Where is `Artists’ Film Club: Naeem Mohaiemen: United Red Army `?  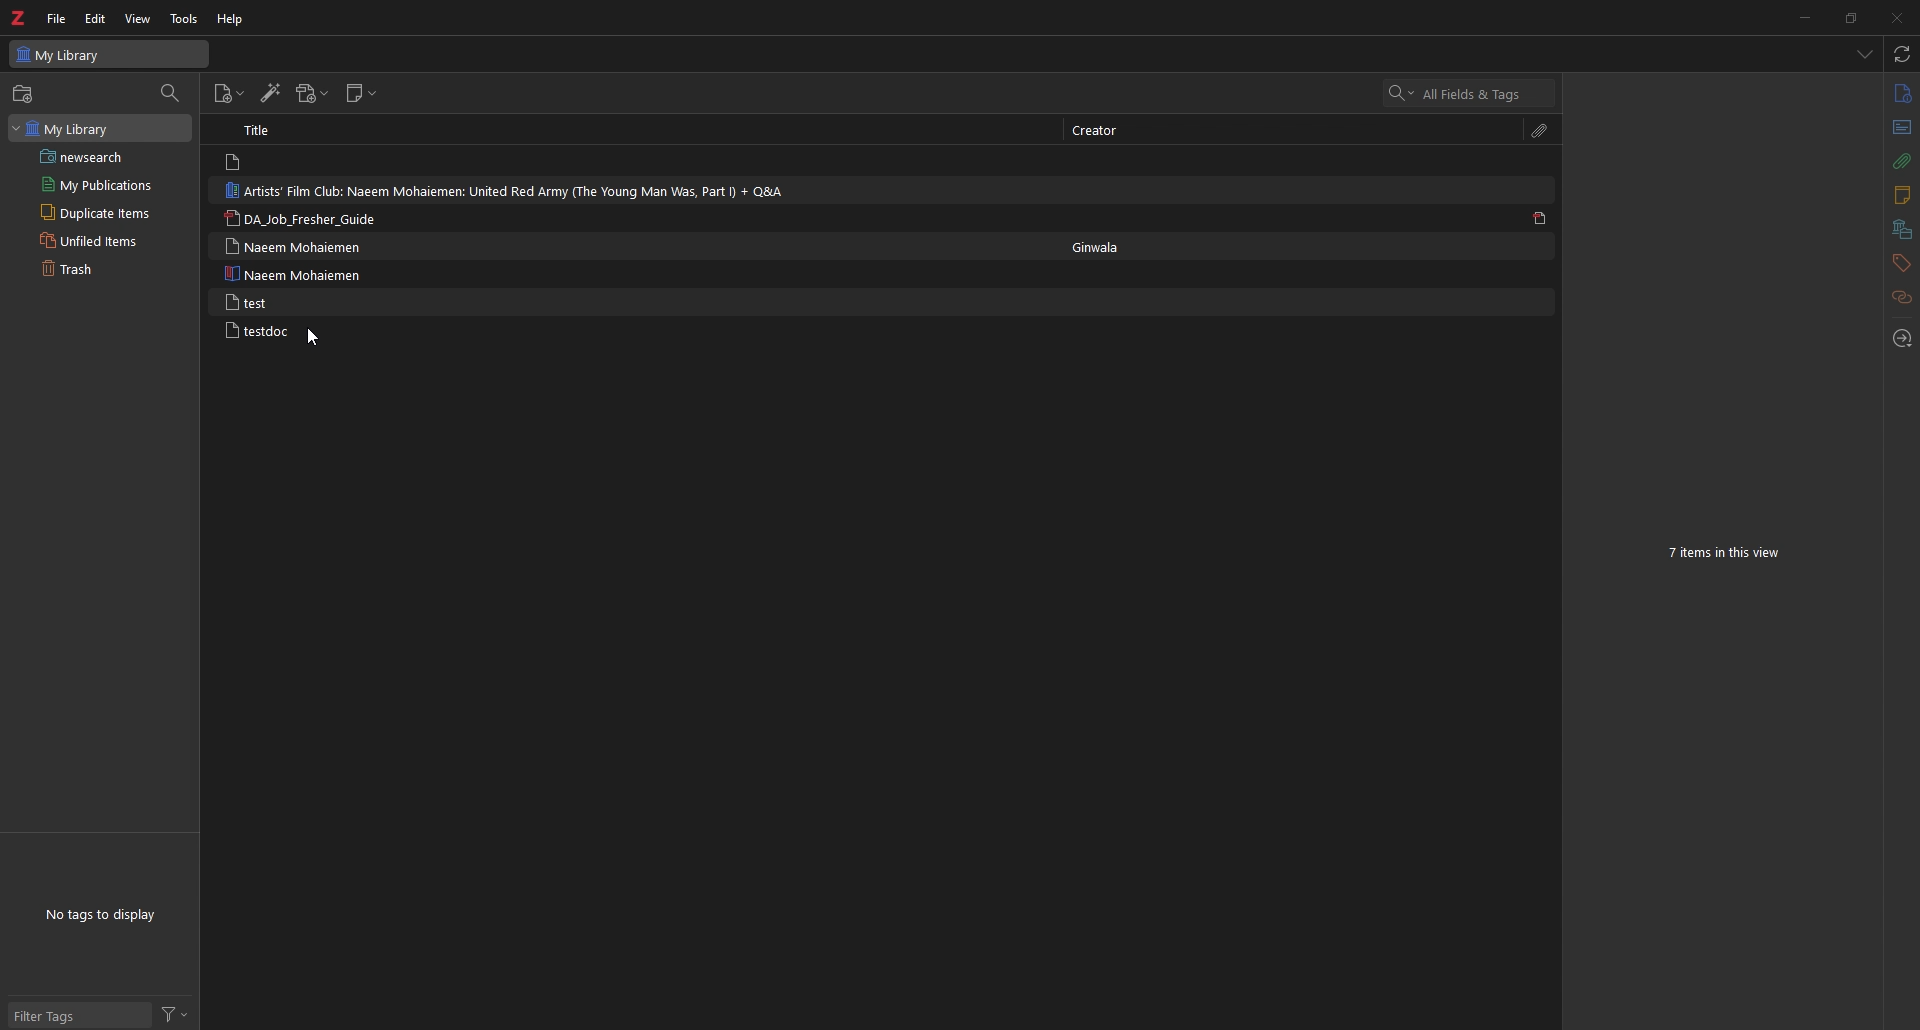
Artists’ Film Club: Naeem Mohaiemen: United Red Army  is located at coordinates (506, 191).